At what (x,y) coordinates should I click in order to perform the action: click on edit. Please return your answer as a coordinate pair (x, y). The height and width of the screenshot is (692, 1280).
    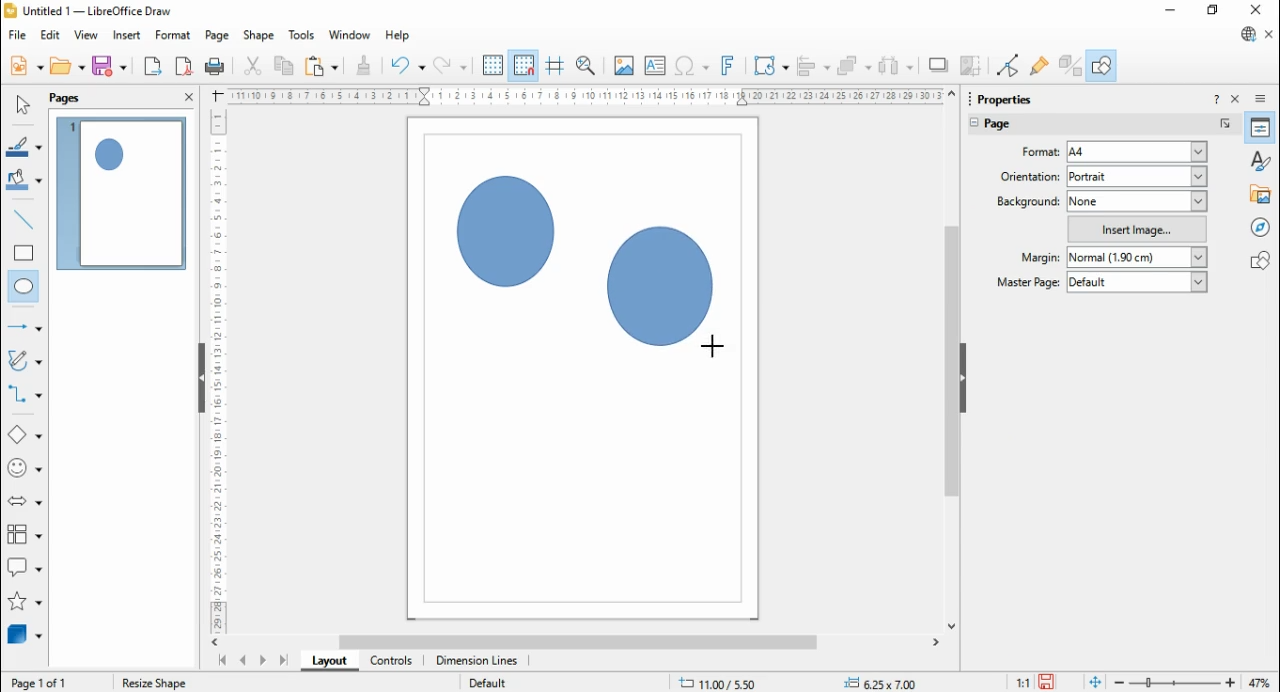
    Looking at the image, I should click on (50, 35).